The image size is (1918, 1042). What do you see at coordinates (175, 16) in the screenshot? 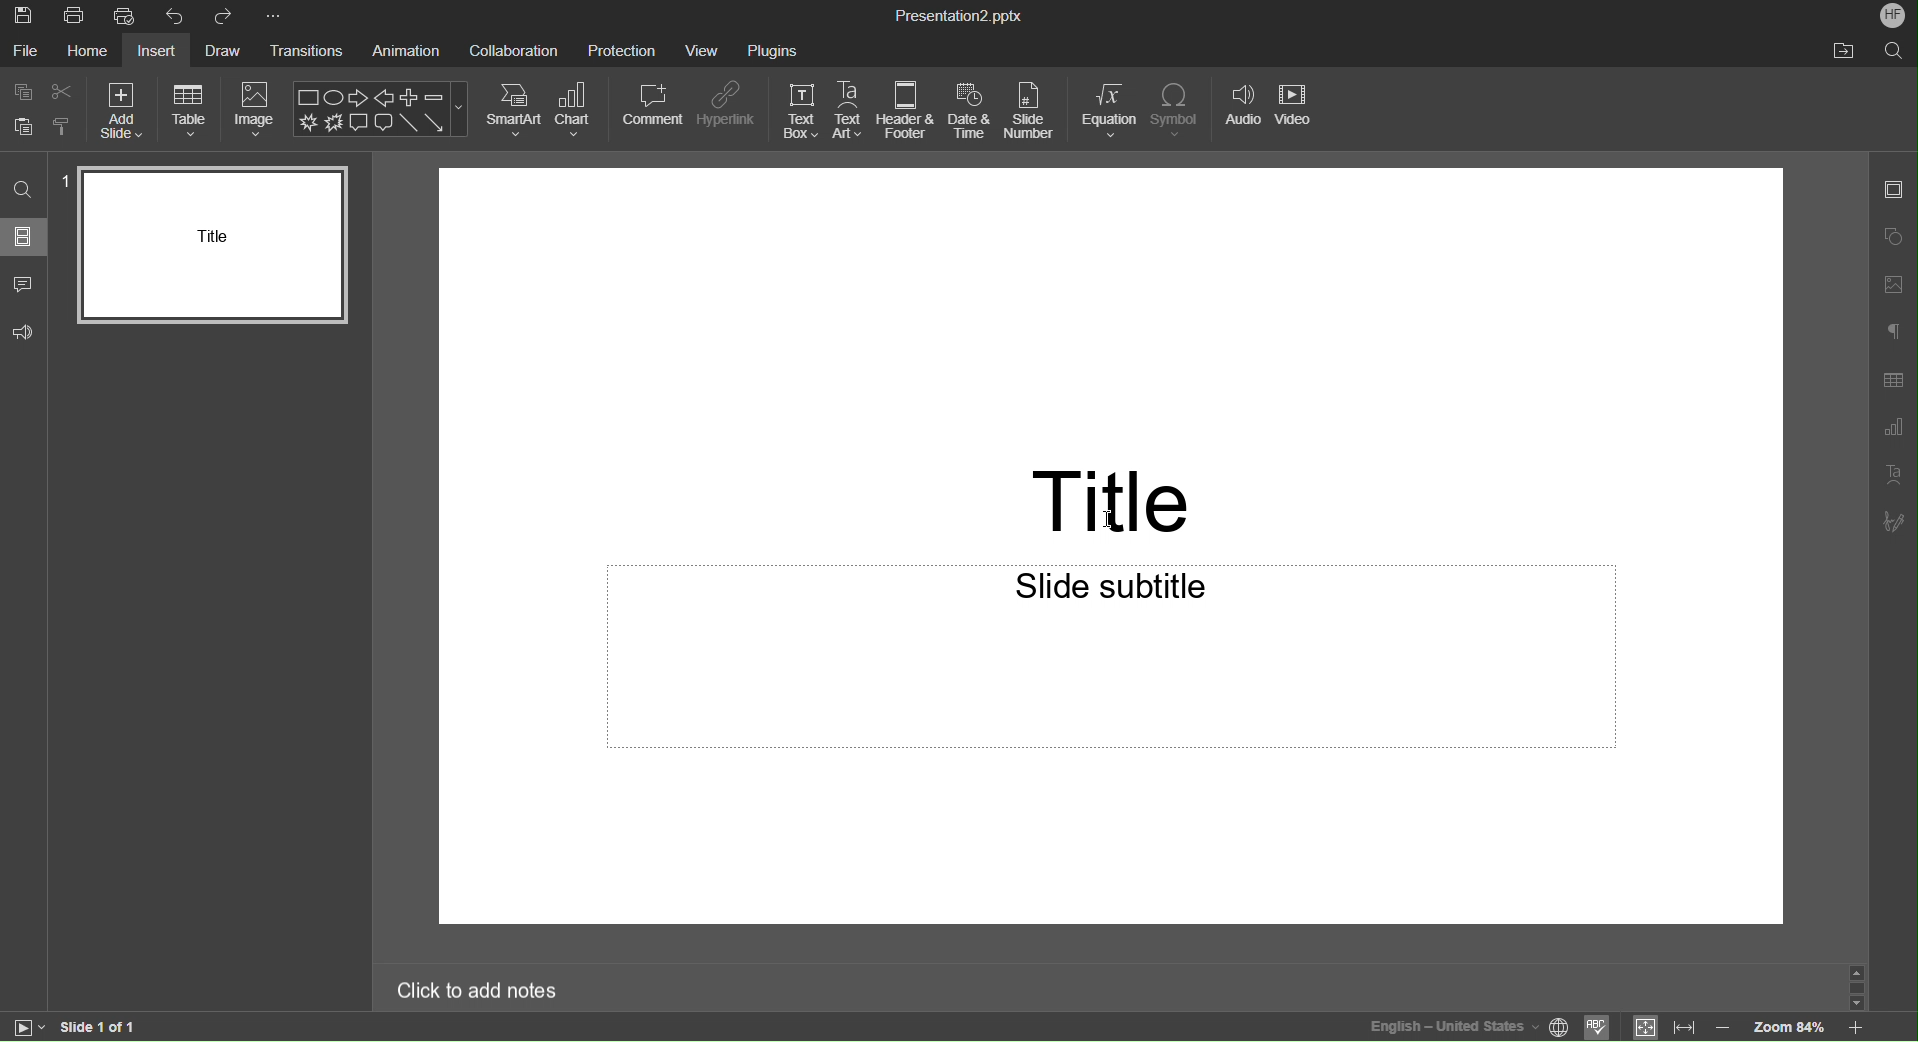
I see `Undo` at bounding box center [175, 16].